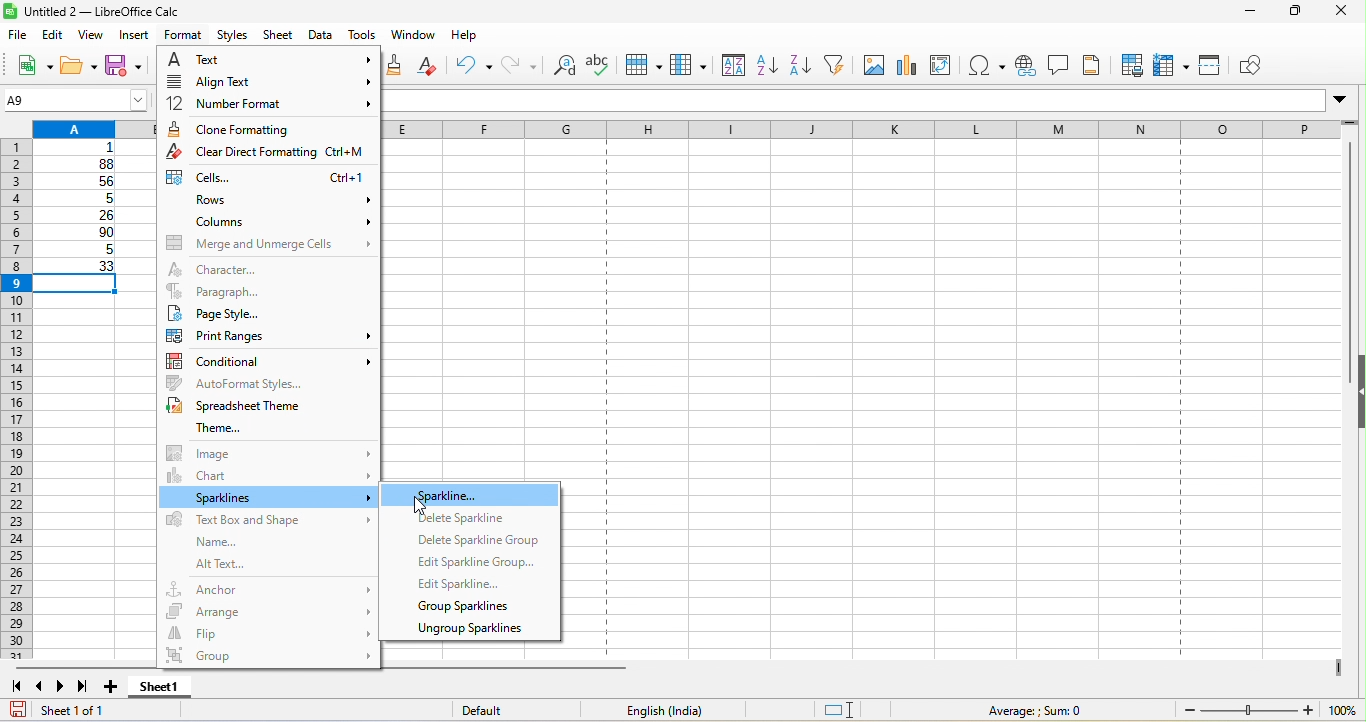 This screenshot has width=1366, height=722. Describe the element at coordinates (269, 201) in the screenshot. I see `rows` at that location.